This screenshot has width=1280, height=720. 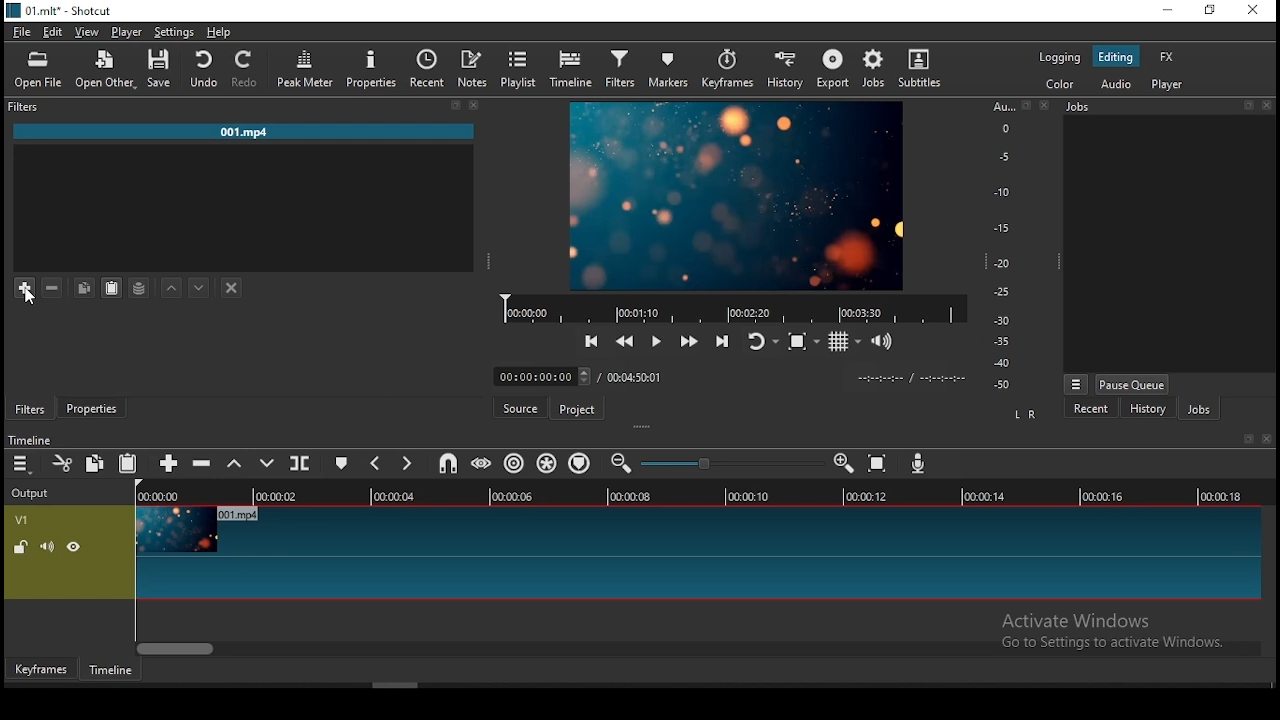 I want to click on ripple, so click(x=518, y=462).